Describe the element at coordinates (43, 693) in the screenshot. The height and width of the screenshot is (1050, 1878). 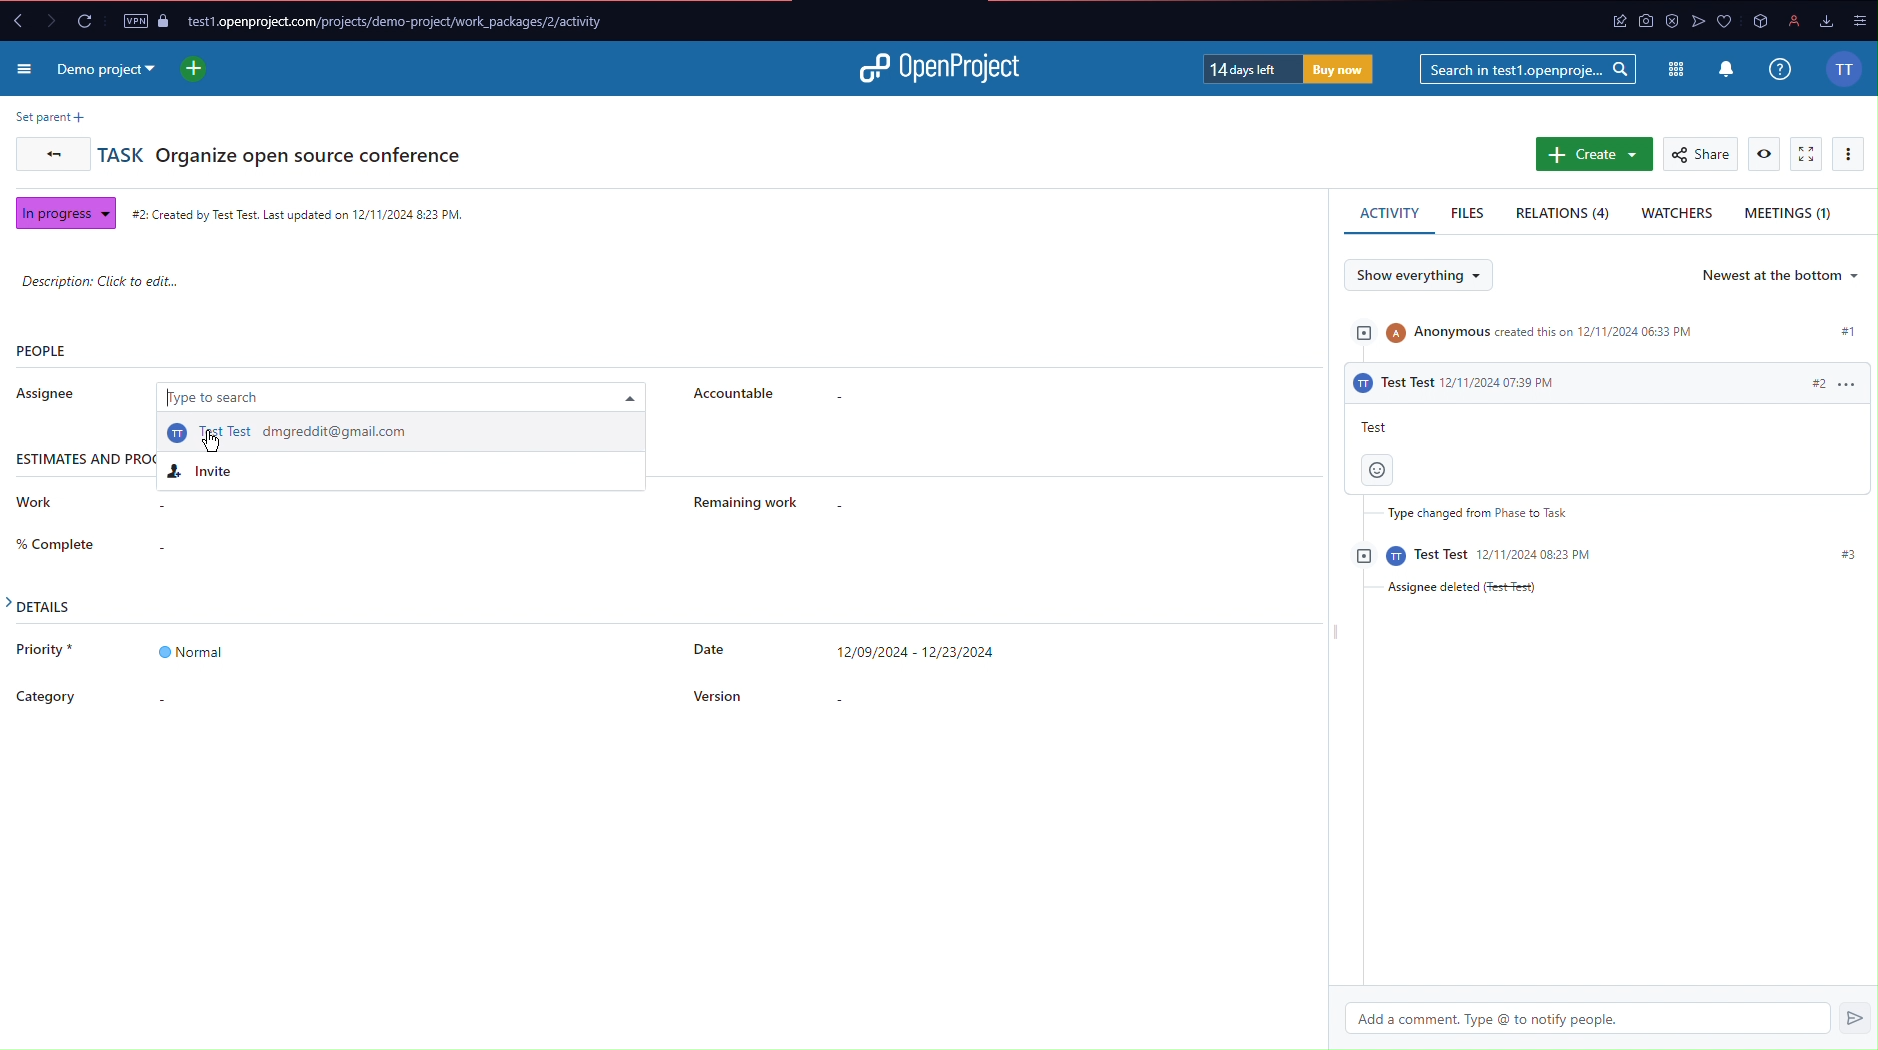
I see `Category` at that location.